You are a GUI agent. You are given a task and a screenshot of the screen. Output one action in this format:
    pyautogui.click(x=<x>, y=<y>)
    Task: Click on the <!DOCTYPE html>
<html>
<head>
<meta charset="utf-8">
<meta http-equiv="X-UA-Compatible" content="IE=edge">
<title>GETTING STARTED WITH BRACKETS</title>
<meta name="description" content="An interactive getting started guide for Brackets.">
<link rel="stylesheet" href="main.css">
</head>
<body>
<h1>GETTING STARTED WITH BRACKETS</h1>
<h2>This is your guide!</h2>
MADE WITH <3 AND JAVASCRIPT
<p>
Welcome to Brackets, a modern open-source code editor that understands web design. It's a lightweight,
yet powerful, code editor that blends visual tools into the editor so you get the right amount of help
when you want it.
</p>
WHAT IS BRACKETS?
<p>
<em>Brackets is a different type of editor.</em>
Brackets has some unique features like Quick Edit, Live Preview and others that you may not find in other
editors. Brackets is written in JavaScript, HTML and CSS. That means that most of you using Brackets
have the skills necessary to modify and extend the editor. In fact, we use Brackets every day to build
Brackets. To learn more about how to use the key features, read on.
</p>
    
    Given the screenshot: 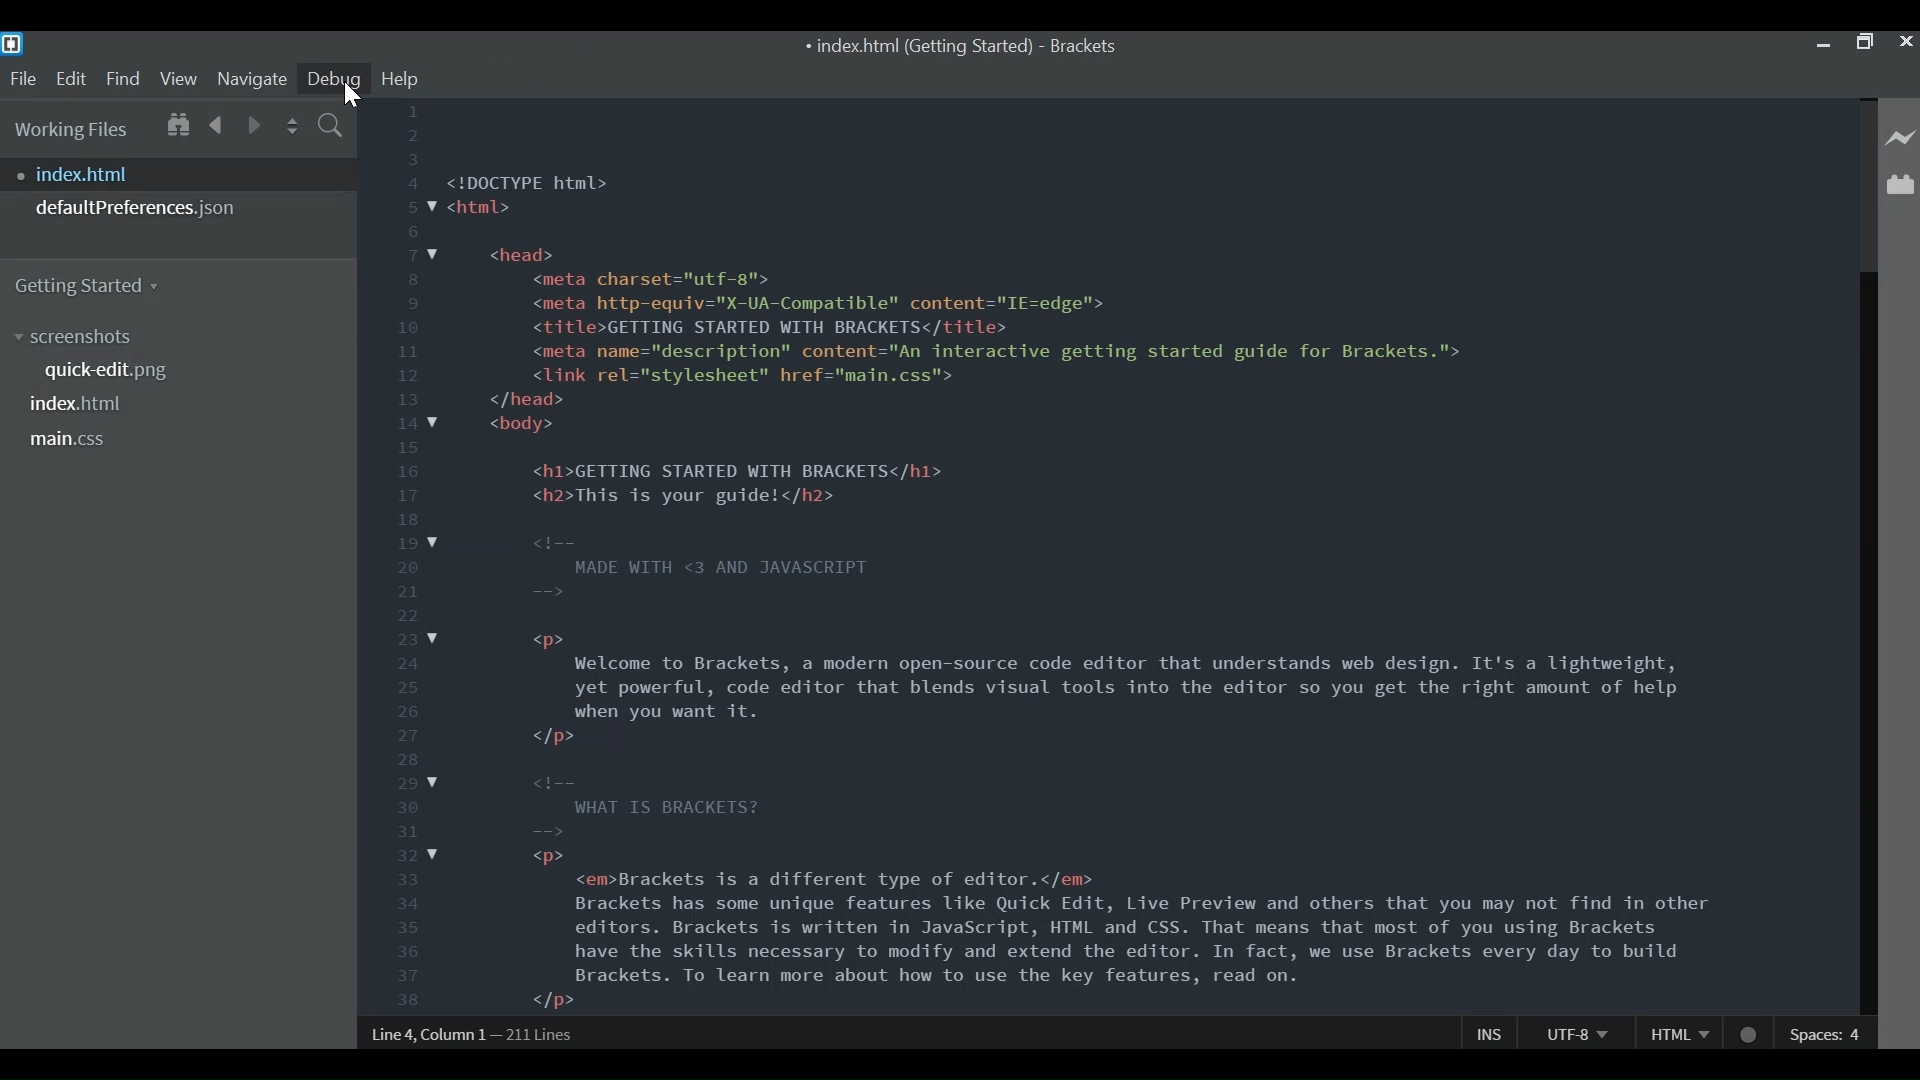 What is the action you would take?
    pyautogui.click(x=1083, y=589)
    